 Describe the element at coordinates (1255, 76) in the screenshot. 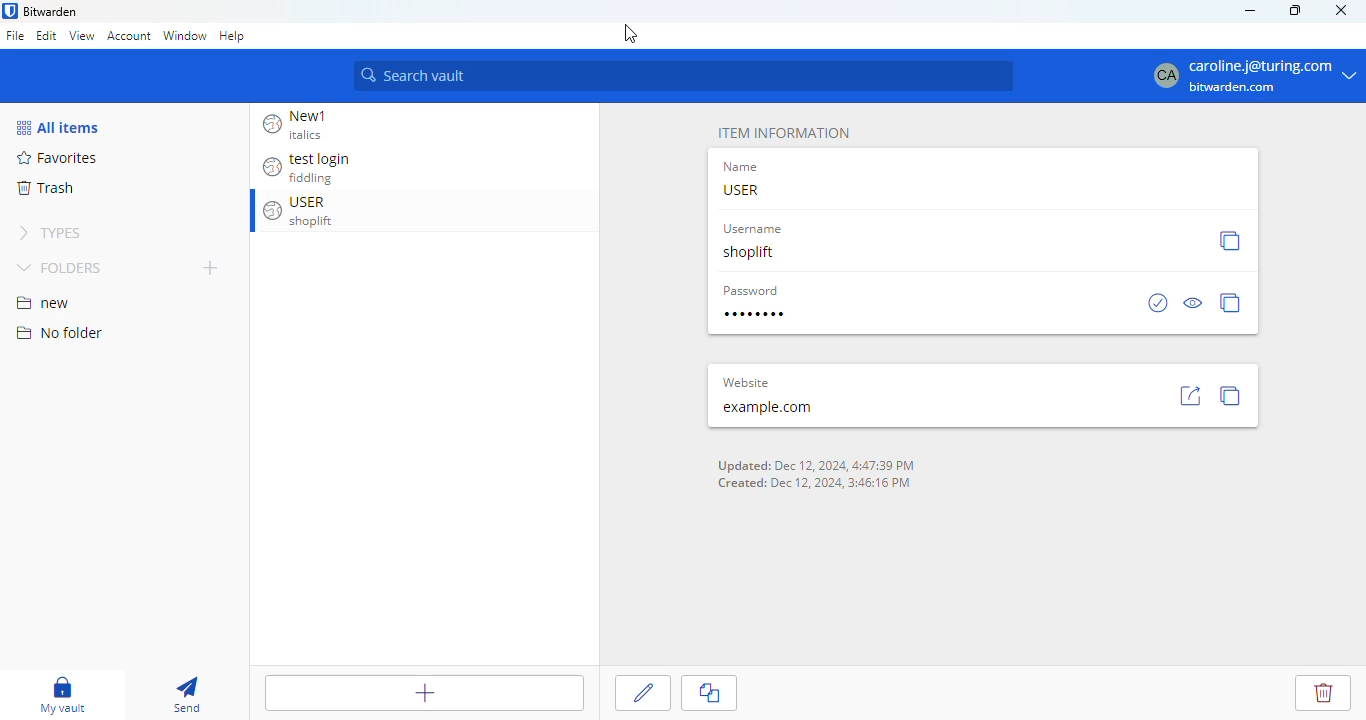

I see `caroline j@turing.com   bitwarden.com` at that location.